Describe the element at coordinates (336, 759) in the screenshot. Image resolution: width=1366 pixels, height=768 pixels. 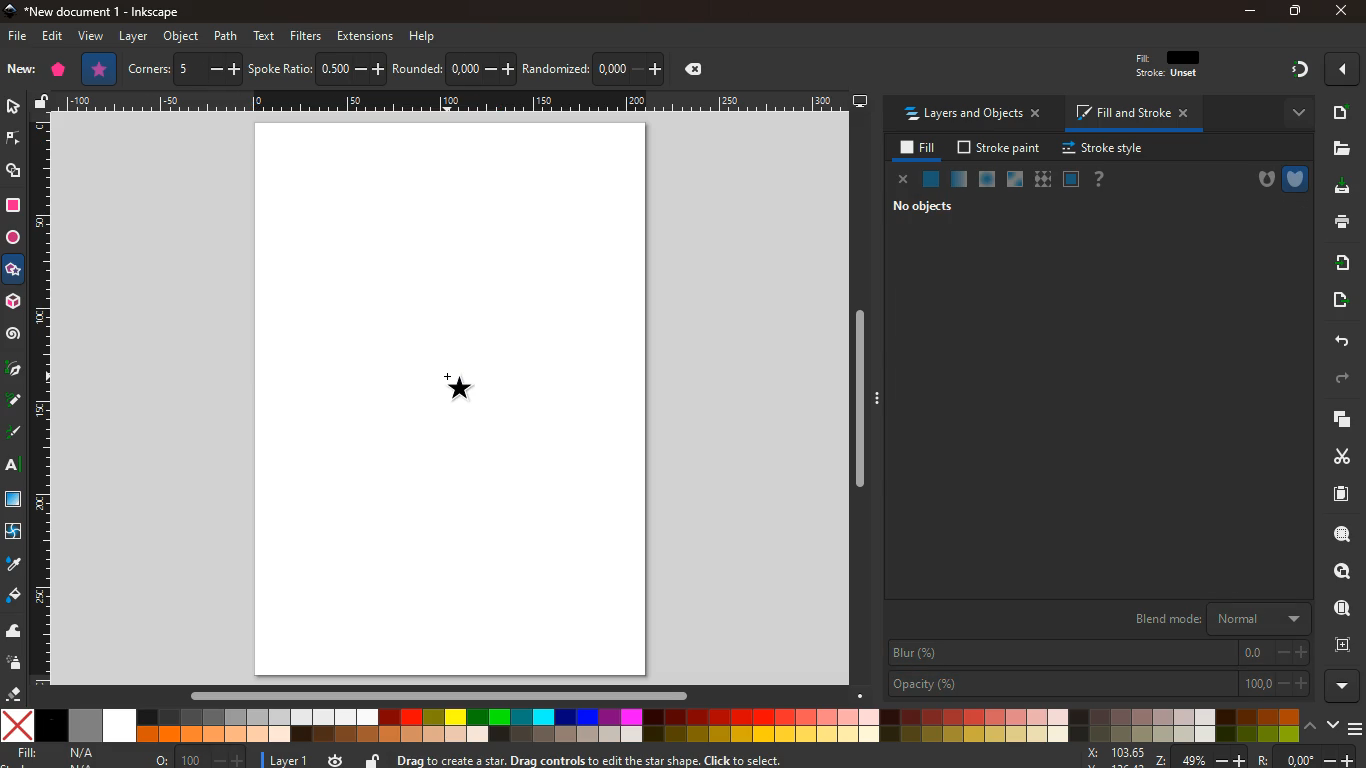
I see `time` at that location.